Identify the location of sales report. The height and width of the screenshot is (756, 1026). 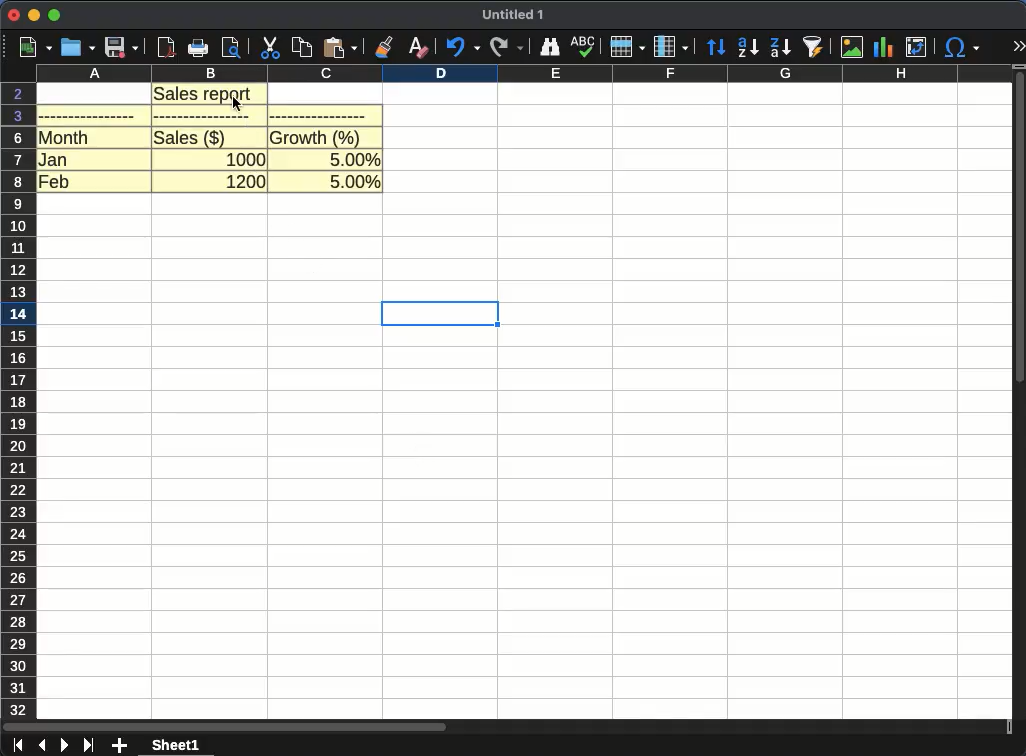
(211, 94).